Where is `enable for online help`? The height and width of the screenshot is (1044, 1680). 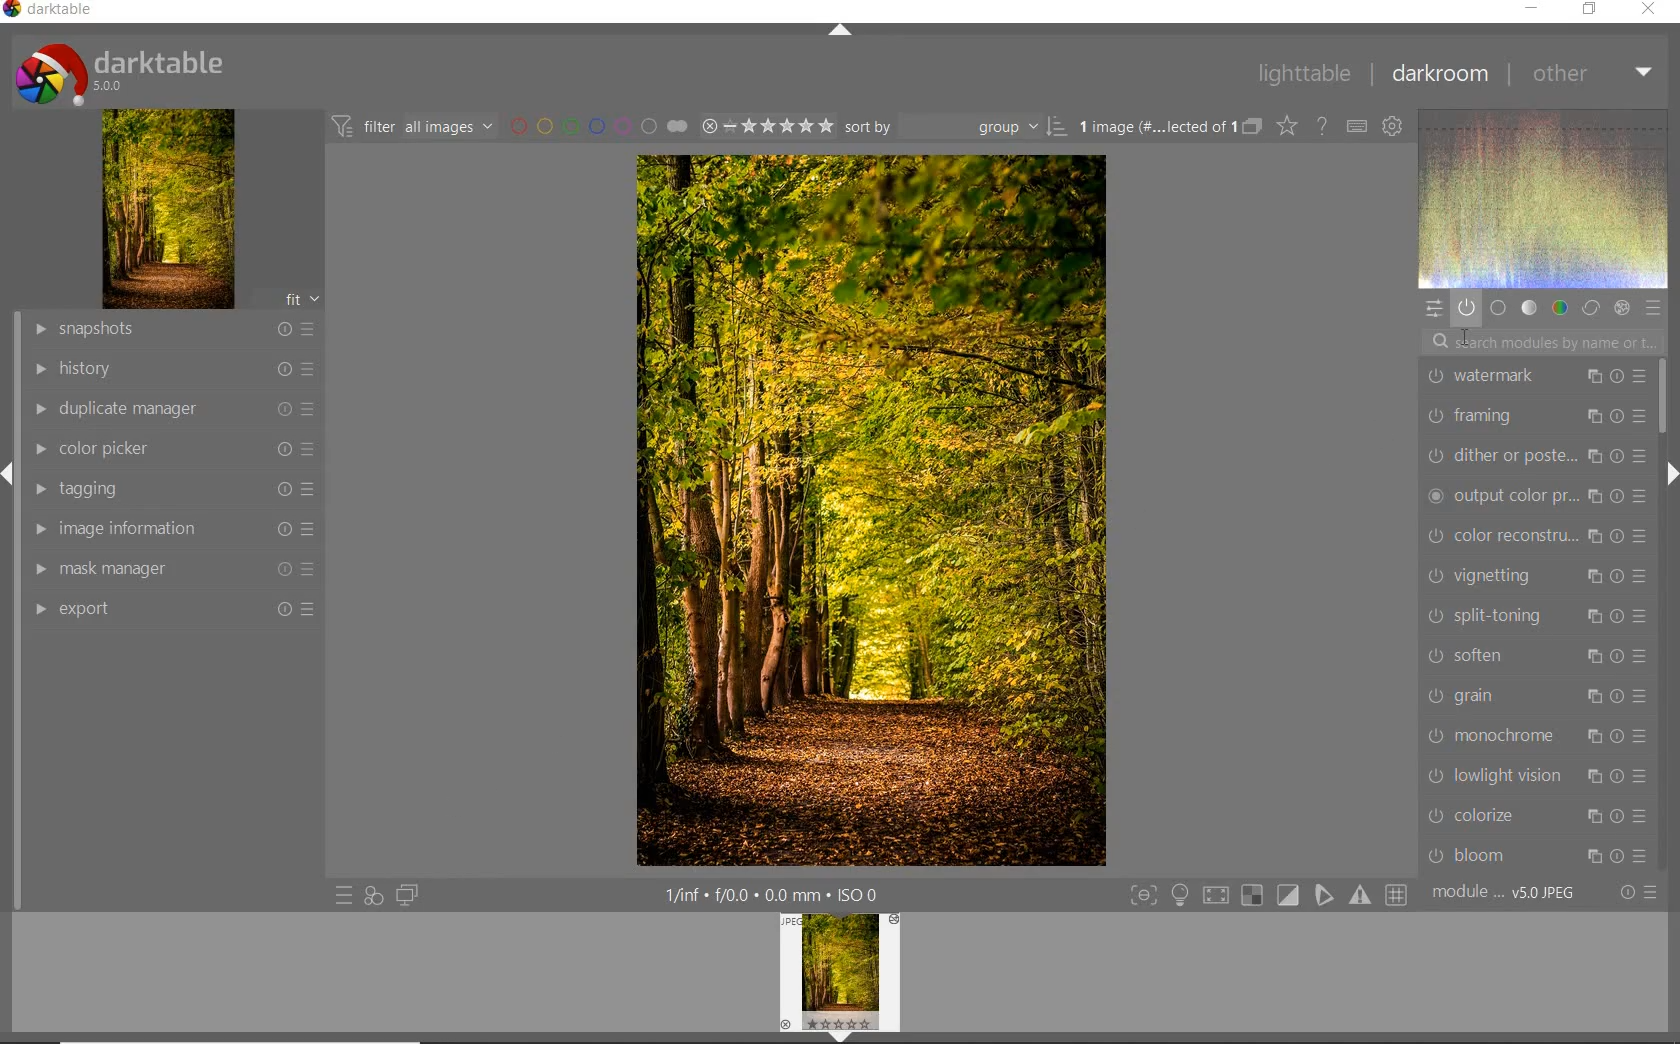
enable for online help is located at coordinates (1324, 126).